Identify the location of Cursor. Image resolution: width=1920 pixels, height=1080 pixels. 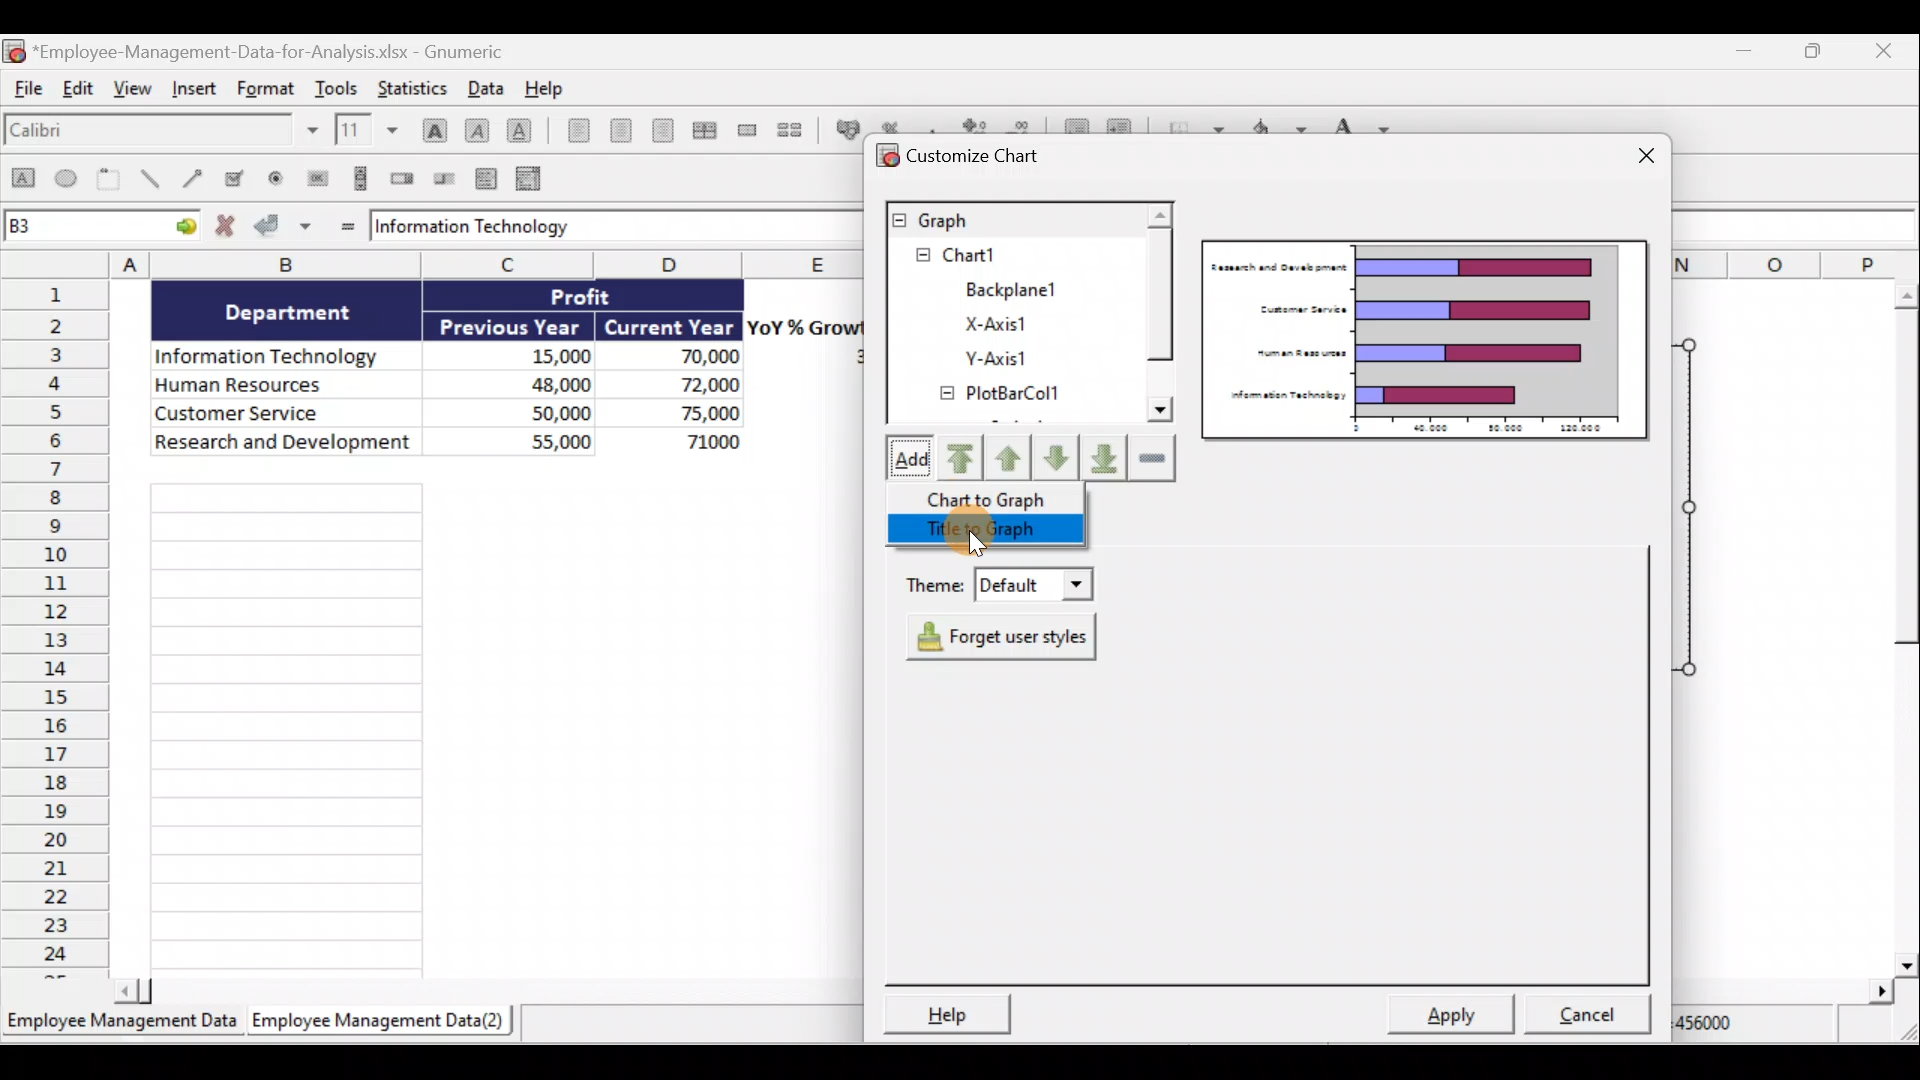
(968, 538).